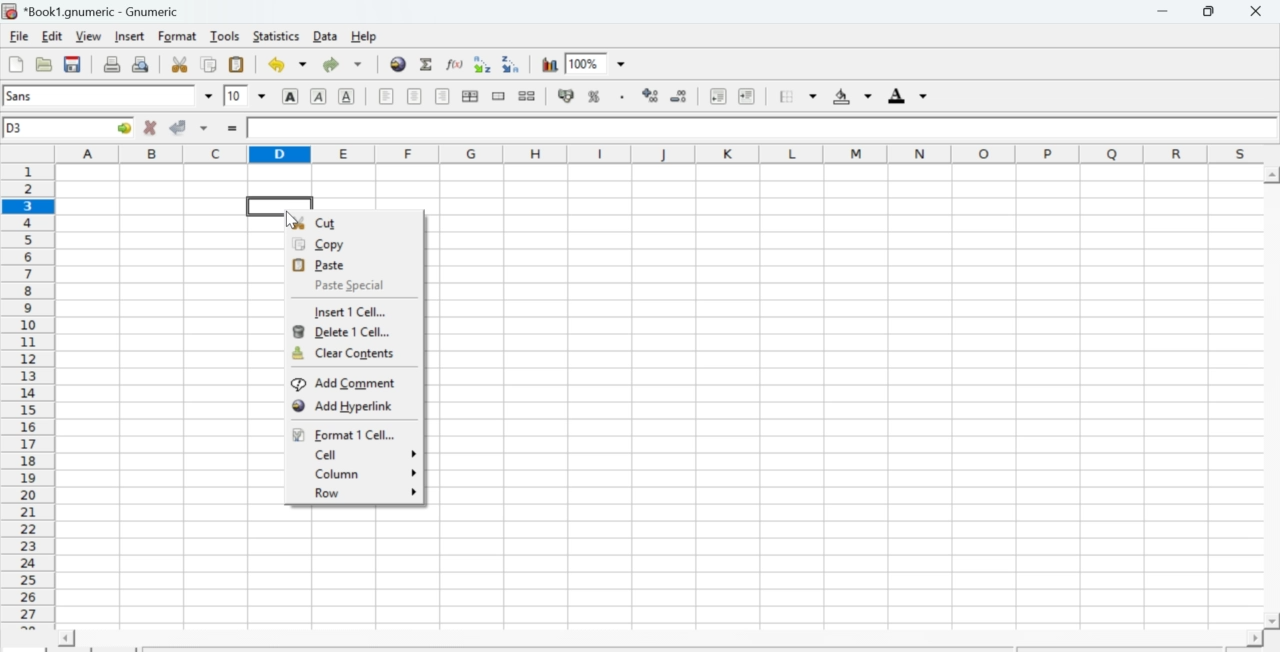 The image size is (1280, 652). What do you see at coordinates (365, 474) in the screenshot?
I see `Column` at bounding box center [365, 474].